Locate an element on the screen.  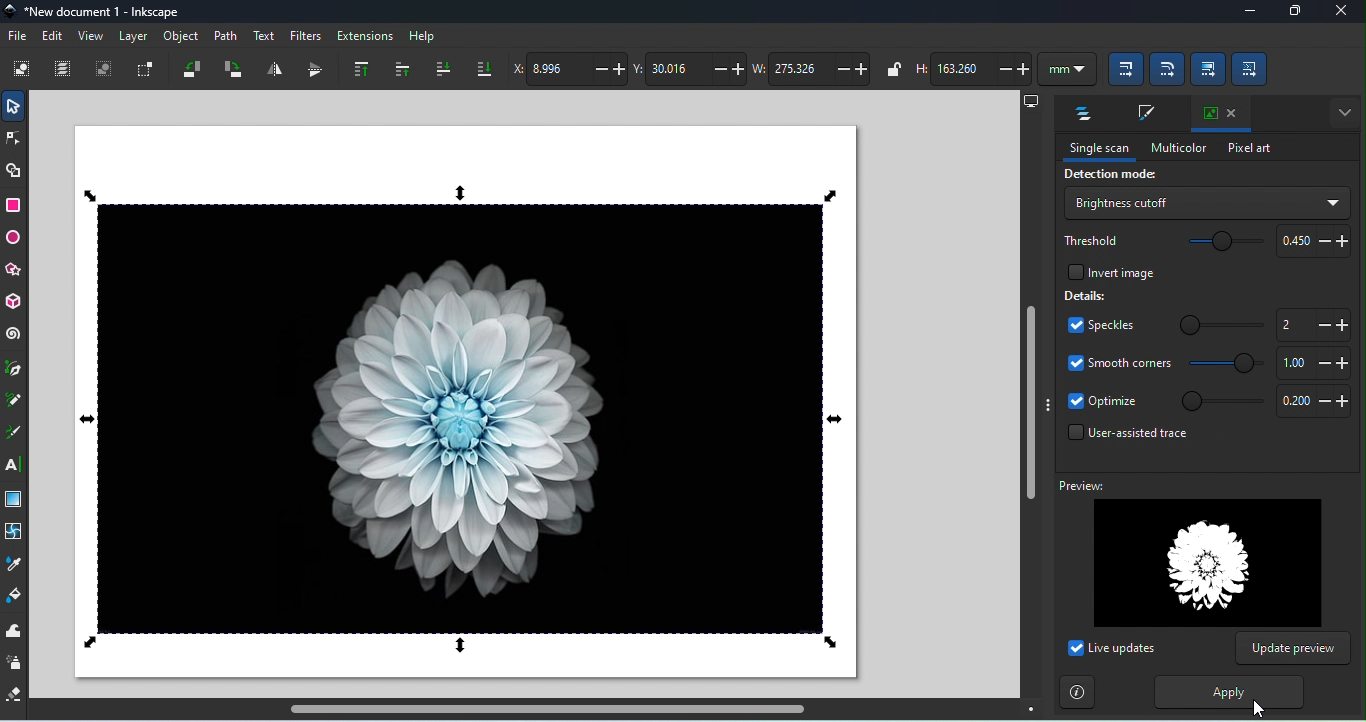
Live updates is located at coordinates (1112, 650).